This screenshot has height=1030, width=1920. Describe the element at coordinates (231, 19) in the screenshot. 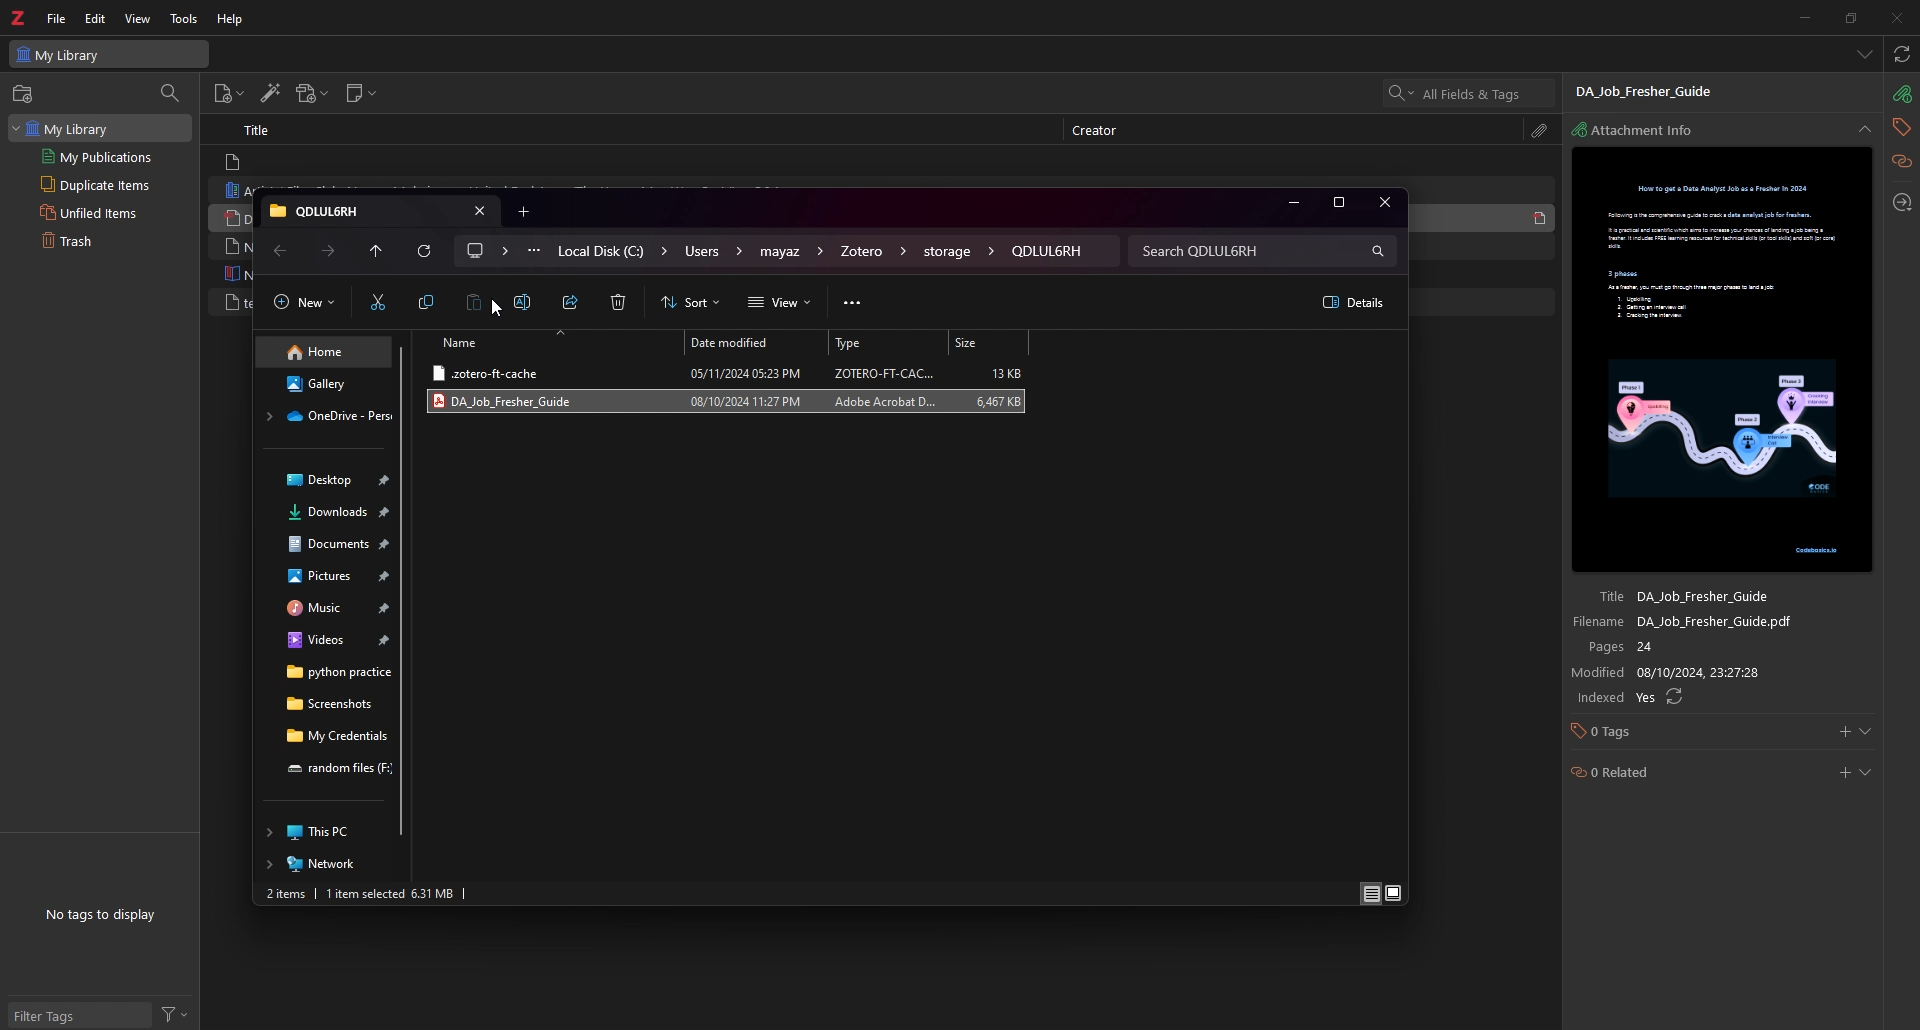

I see `help` at that location.